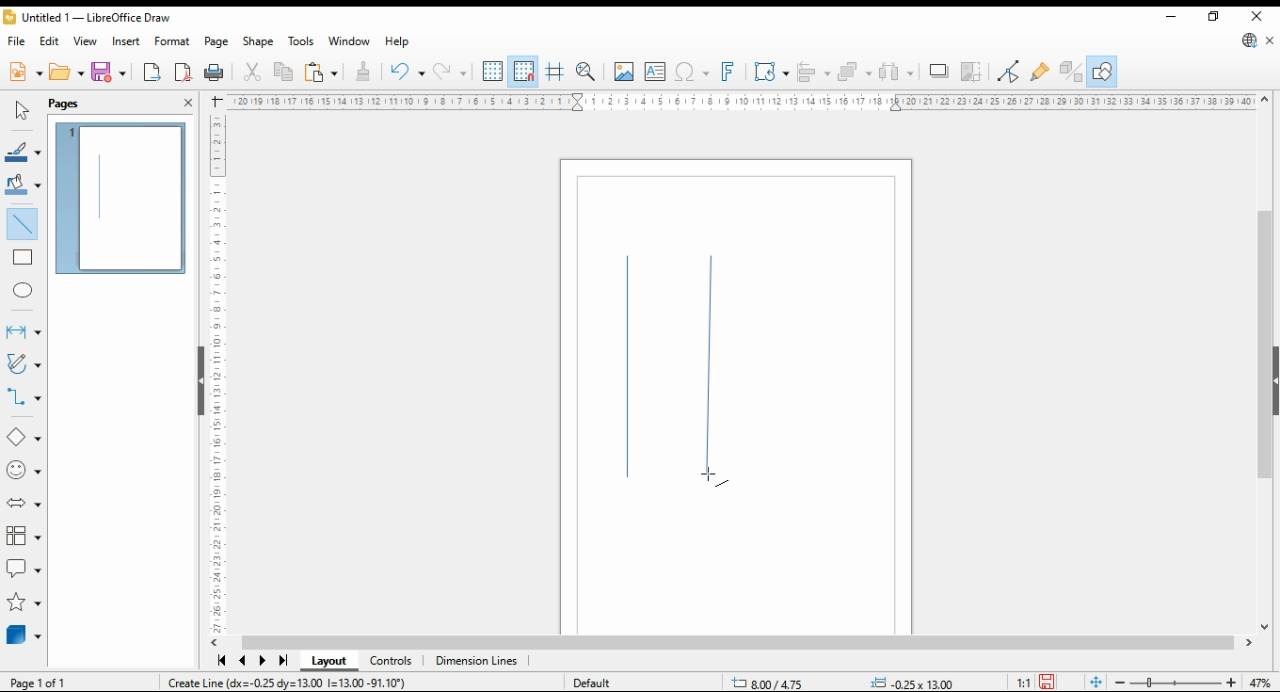  I want to click on callout shapes, so click(24, 569).